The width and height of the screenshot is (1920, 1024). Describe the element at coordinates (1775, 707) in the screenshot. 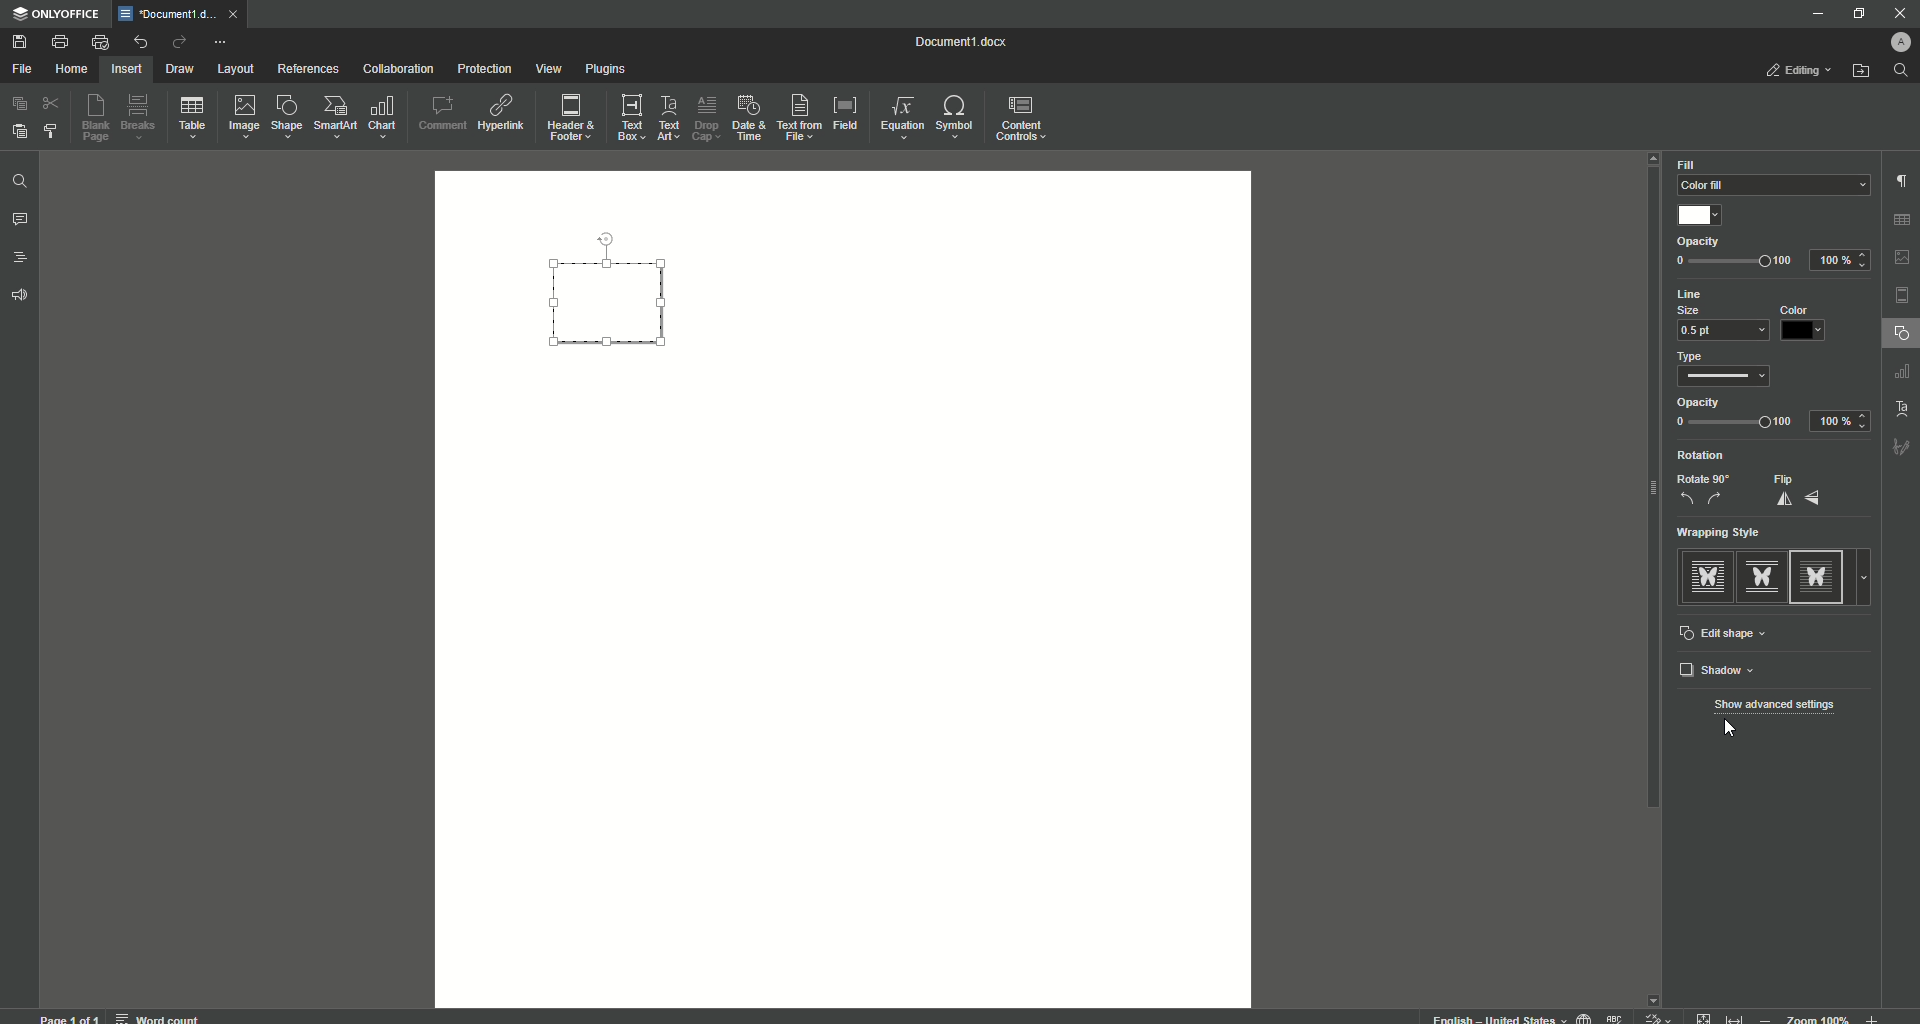

I see `Show advanced settings` at that location.